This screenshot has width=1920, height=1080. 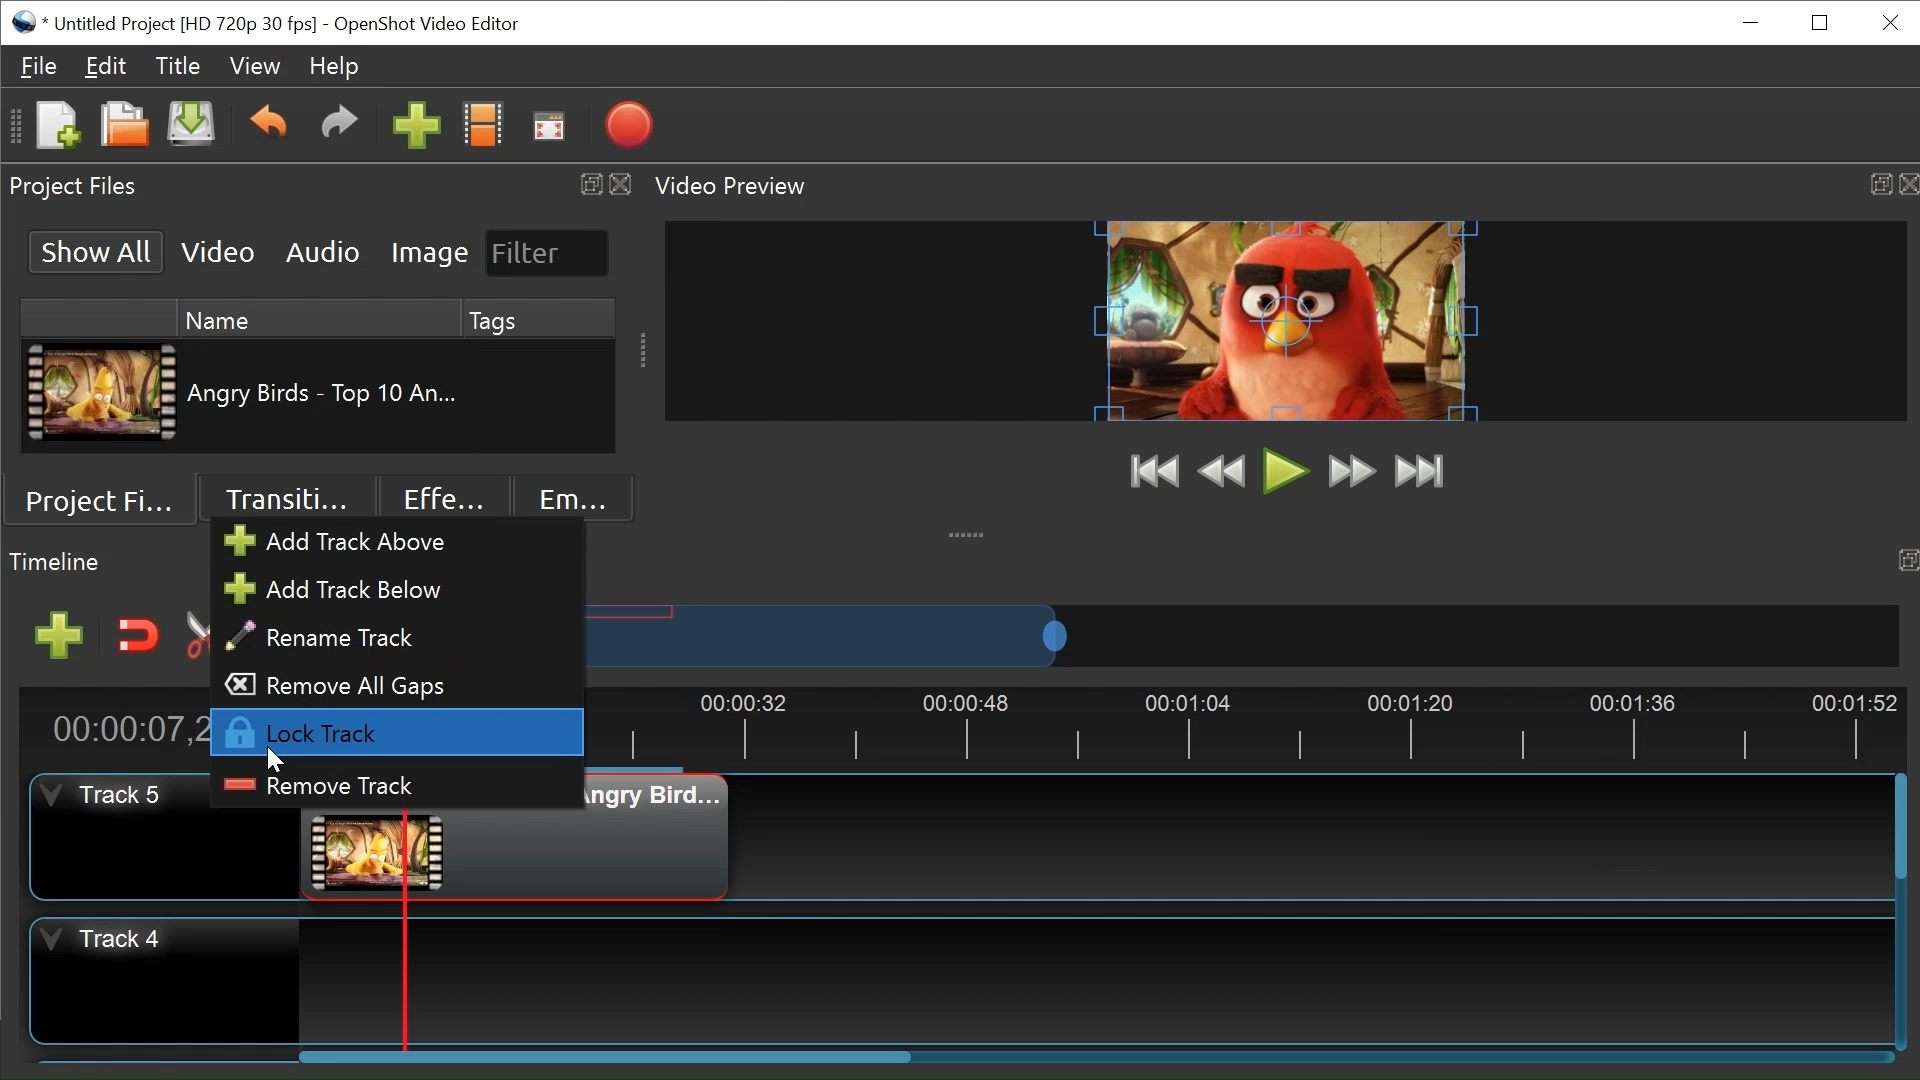 I want to click on File Name, so click(x=187, y=25).